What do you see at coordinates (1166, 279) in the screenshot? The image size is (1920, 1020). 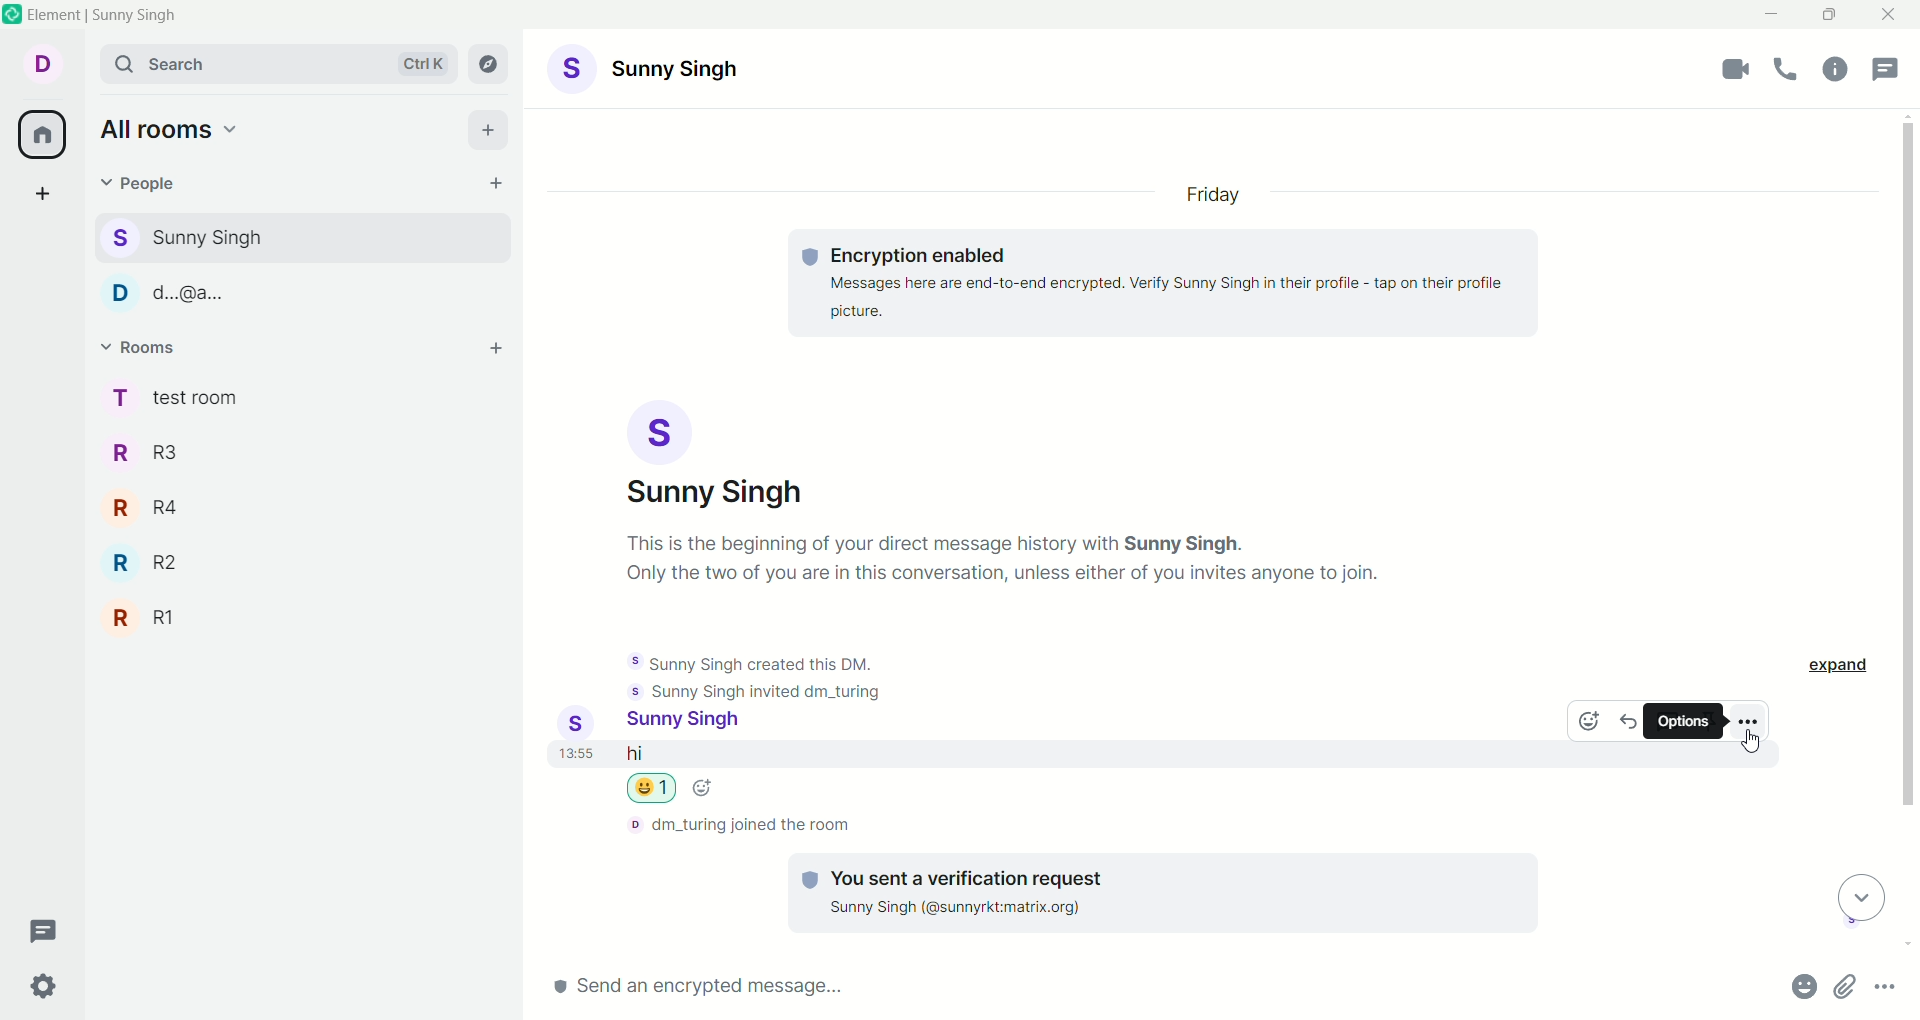 I see `text` at bounding box center [1166, 279].